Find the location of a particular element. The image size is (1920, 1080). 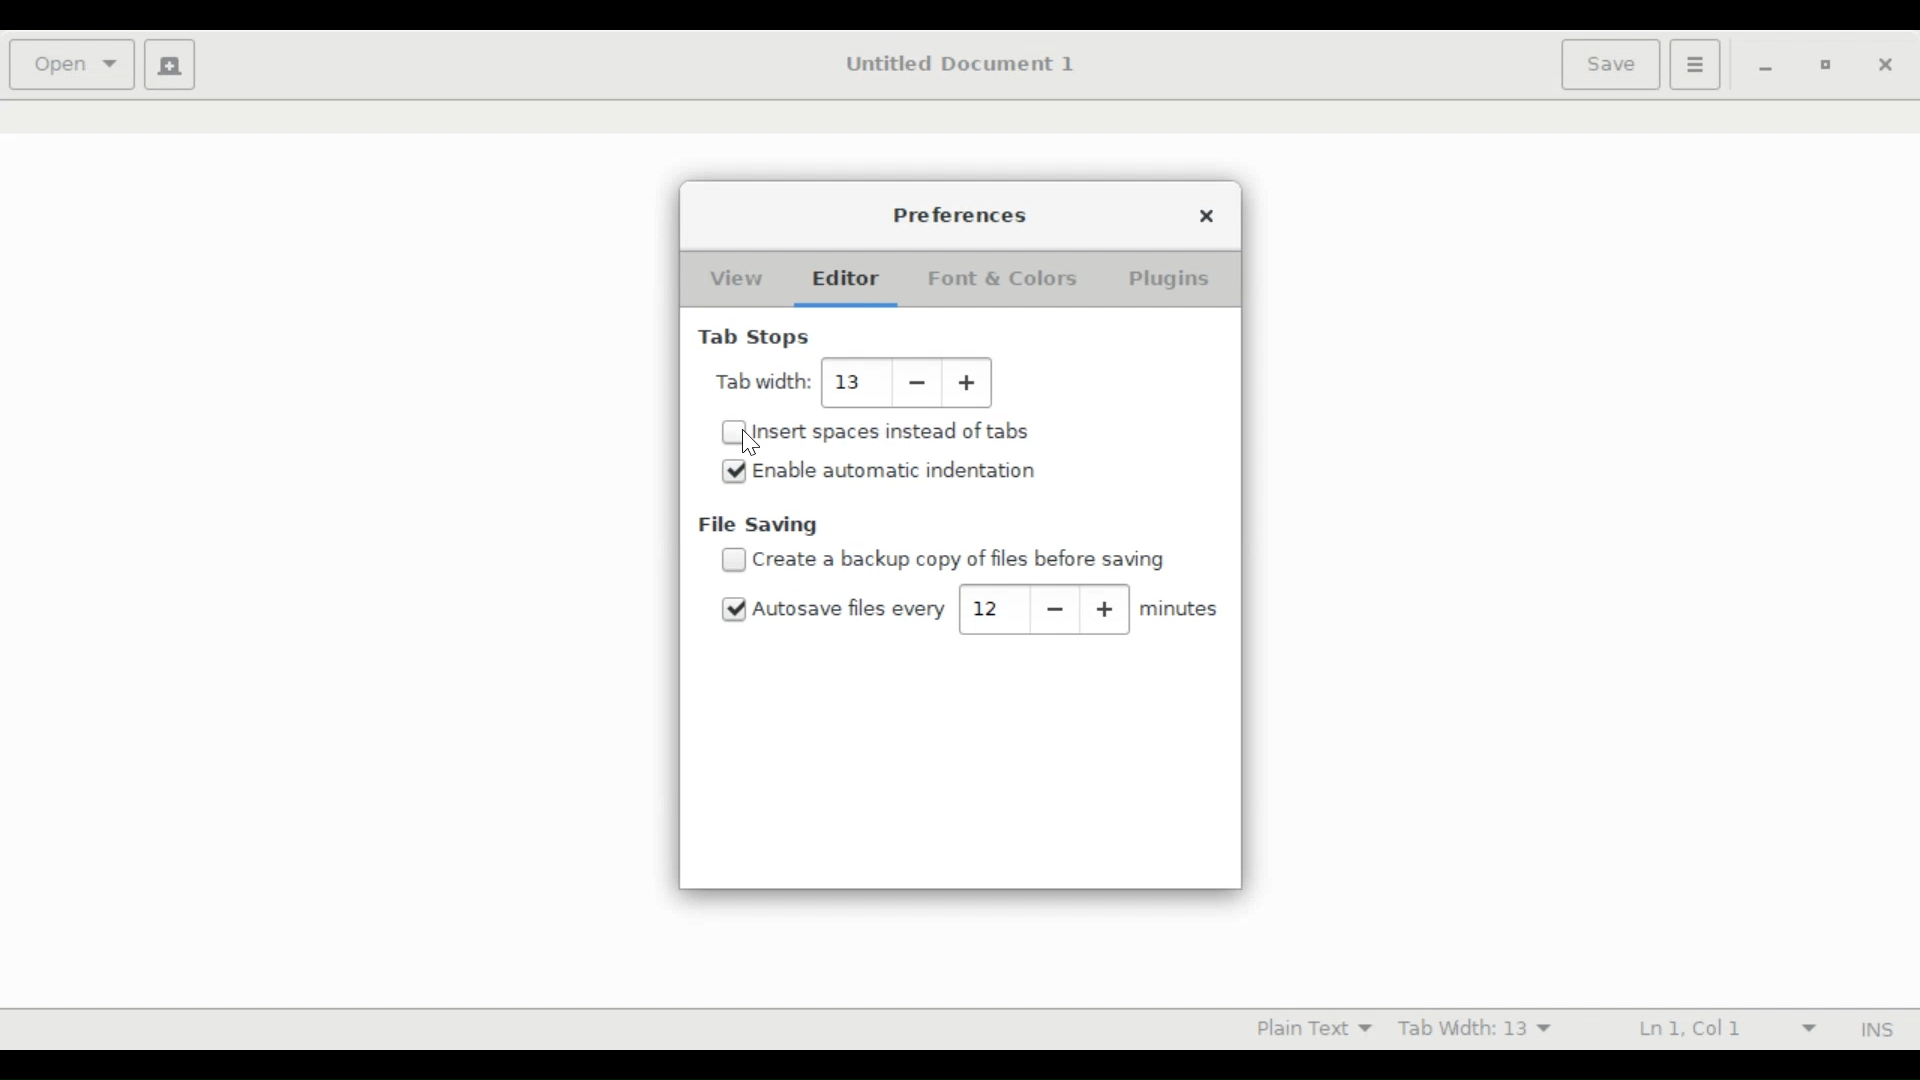

INS is located at coordinates (1876, 1030).